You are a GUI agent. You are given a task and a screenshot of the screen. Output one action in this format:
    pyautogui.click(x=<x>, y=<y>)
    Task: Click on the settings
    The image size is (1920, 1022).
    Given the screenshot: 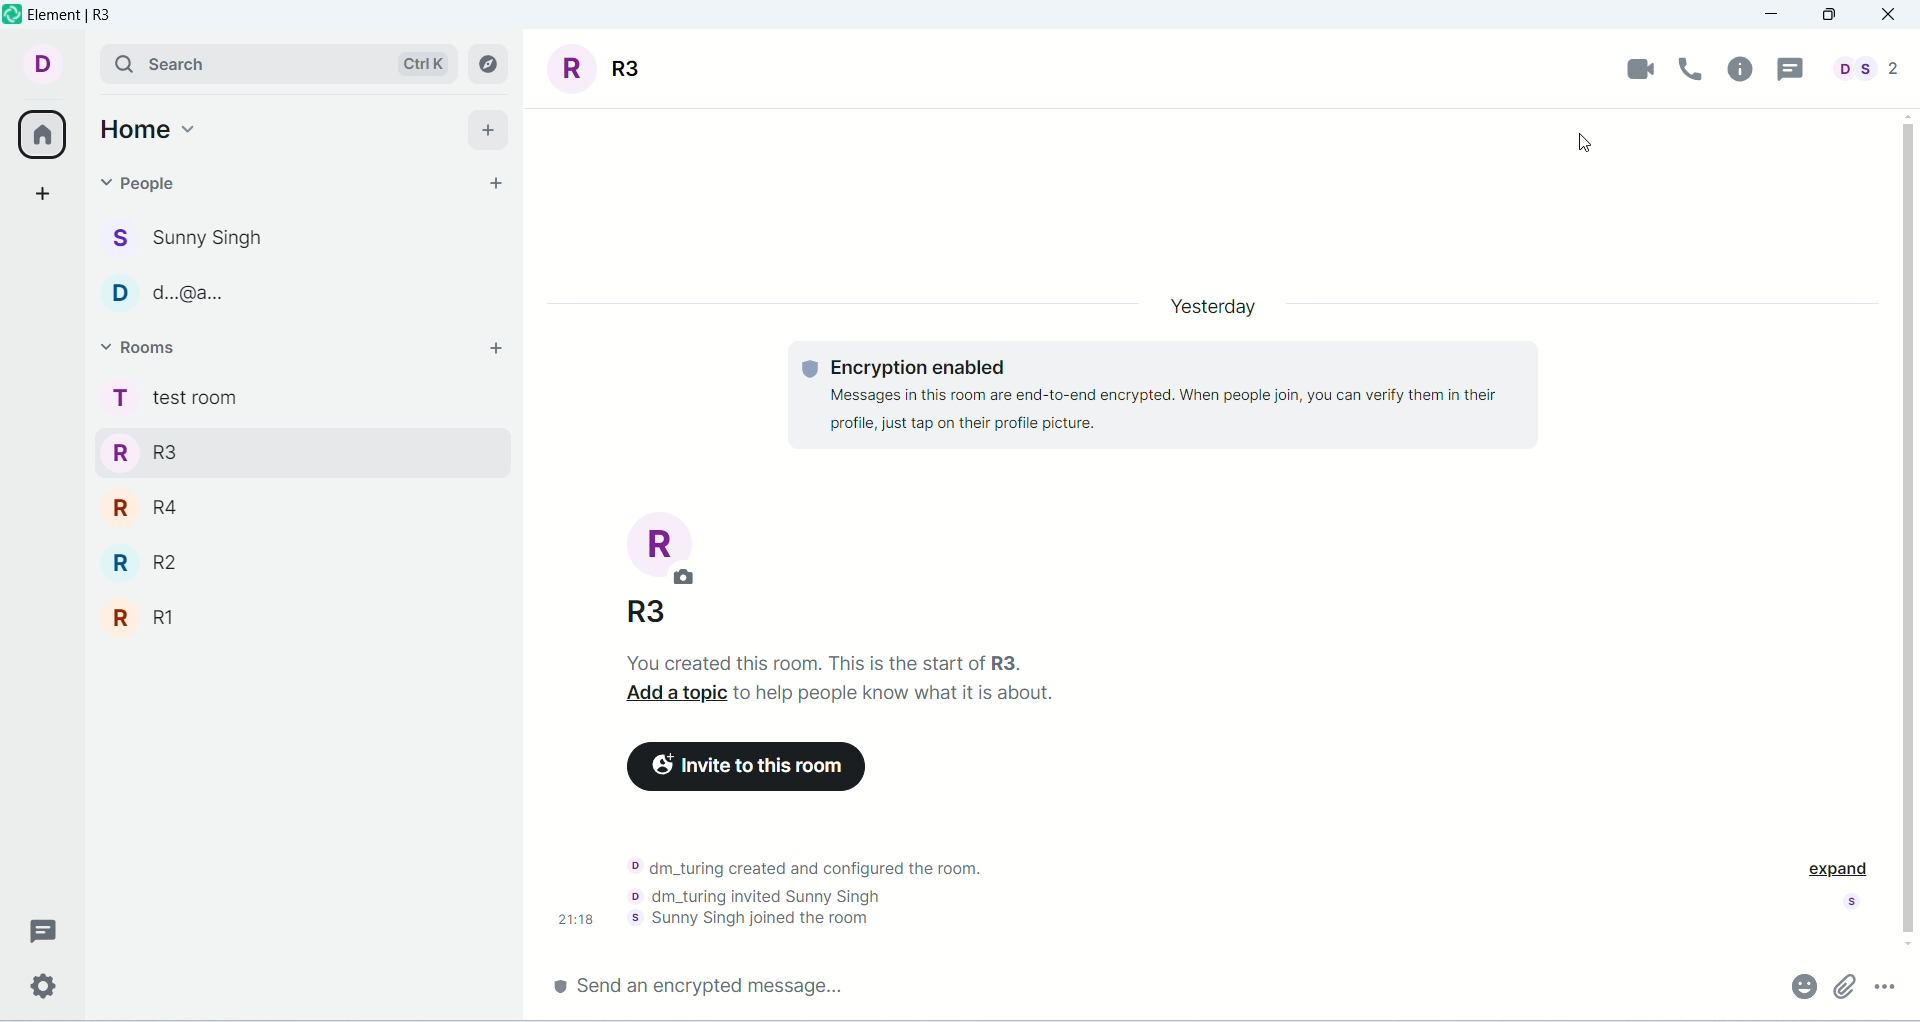 What is the action you would take?
    pyautogui.click(x=44, y=987)
    